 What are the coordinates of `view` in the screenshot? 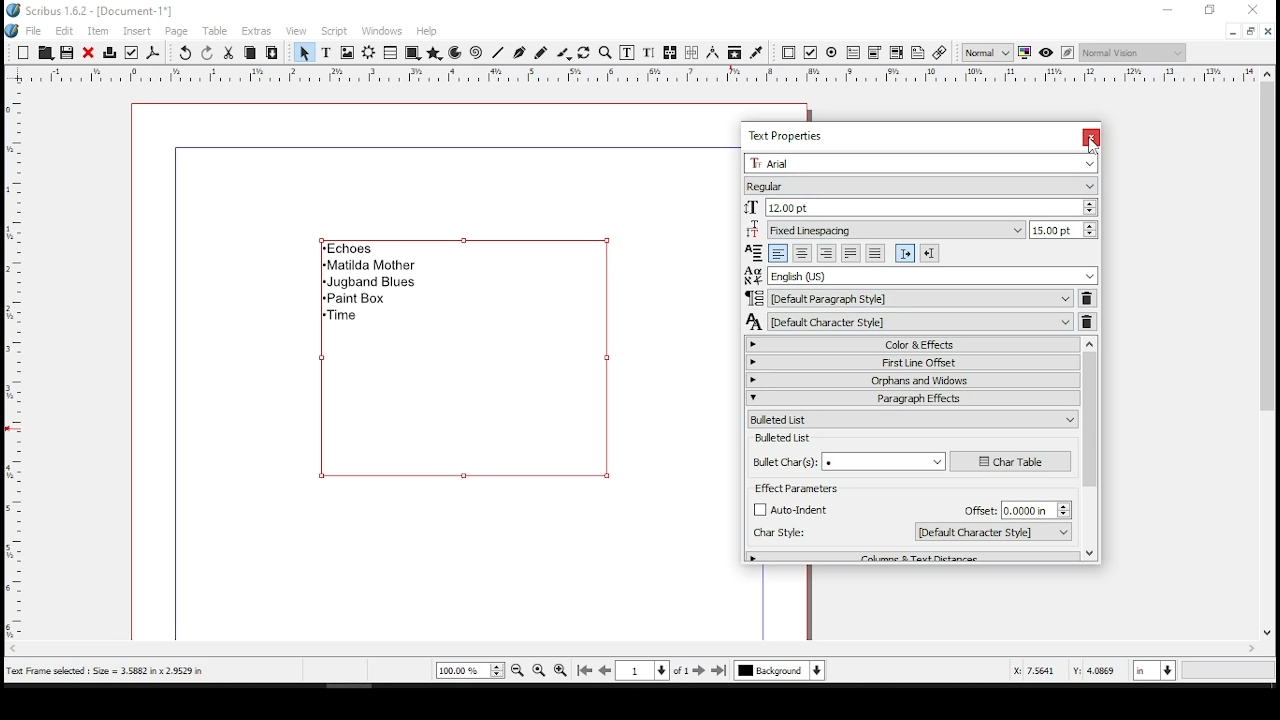 It's located at (296, 32).